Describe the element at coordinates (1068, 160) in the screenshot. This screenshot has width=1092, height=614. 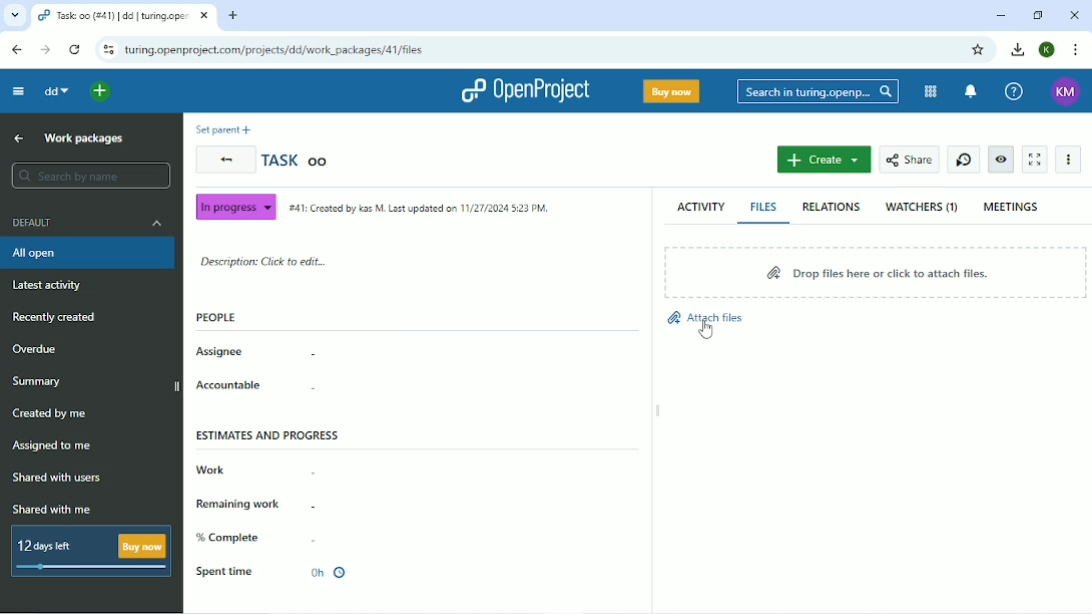
I see `More actions` at that location.